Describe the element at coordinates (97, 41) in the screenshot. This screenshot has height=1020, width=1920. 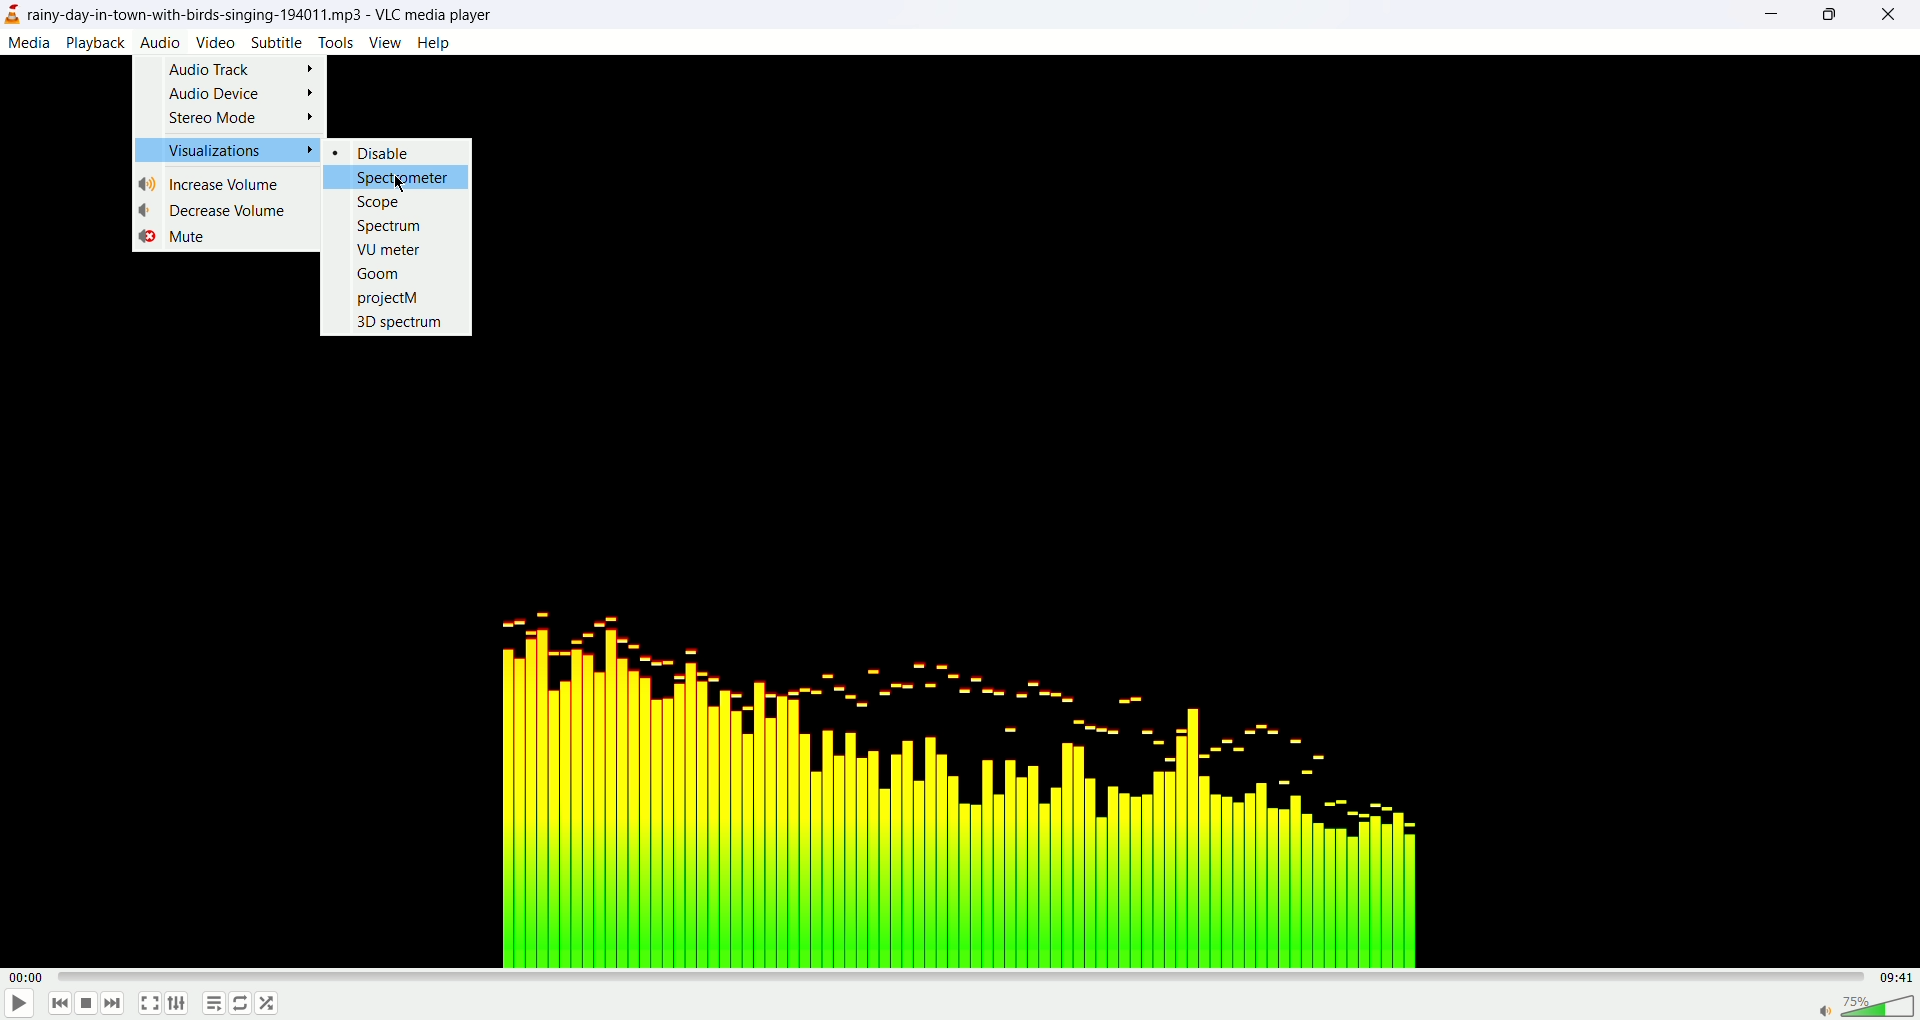
I see `playback` at that location.